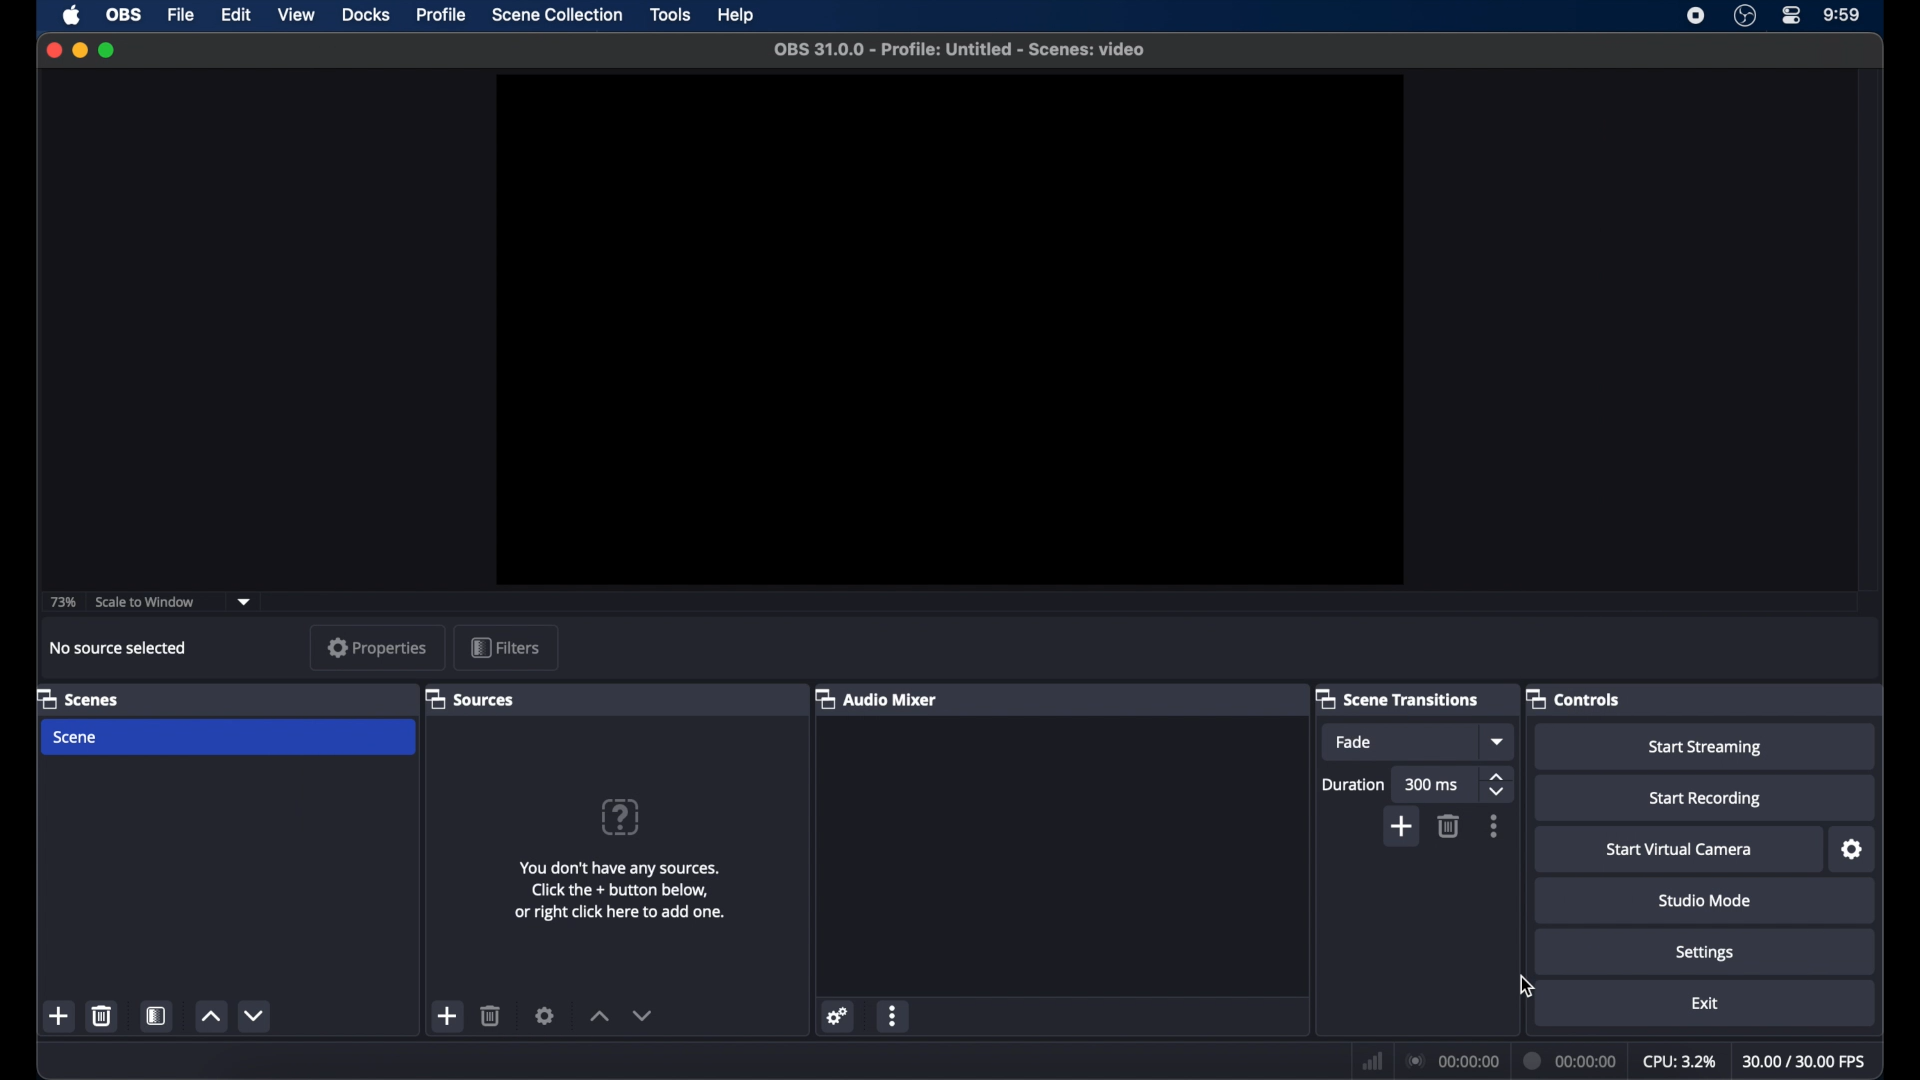 The image size is (1920, 1080). I want to click on tools, so click(672, 16).